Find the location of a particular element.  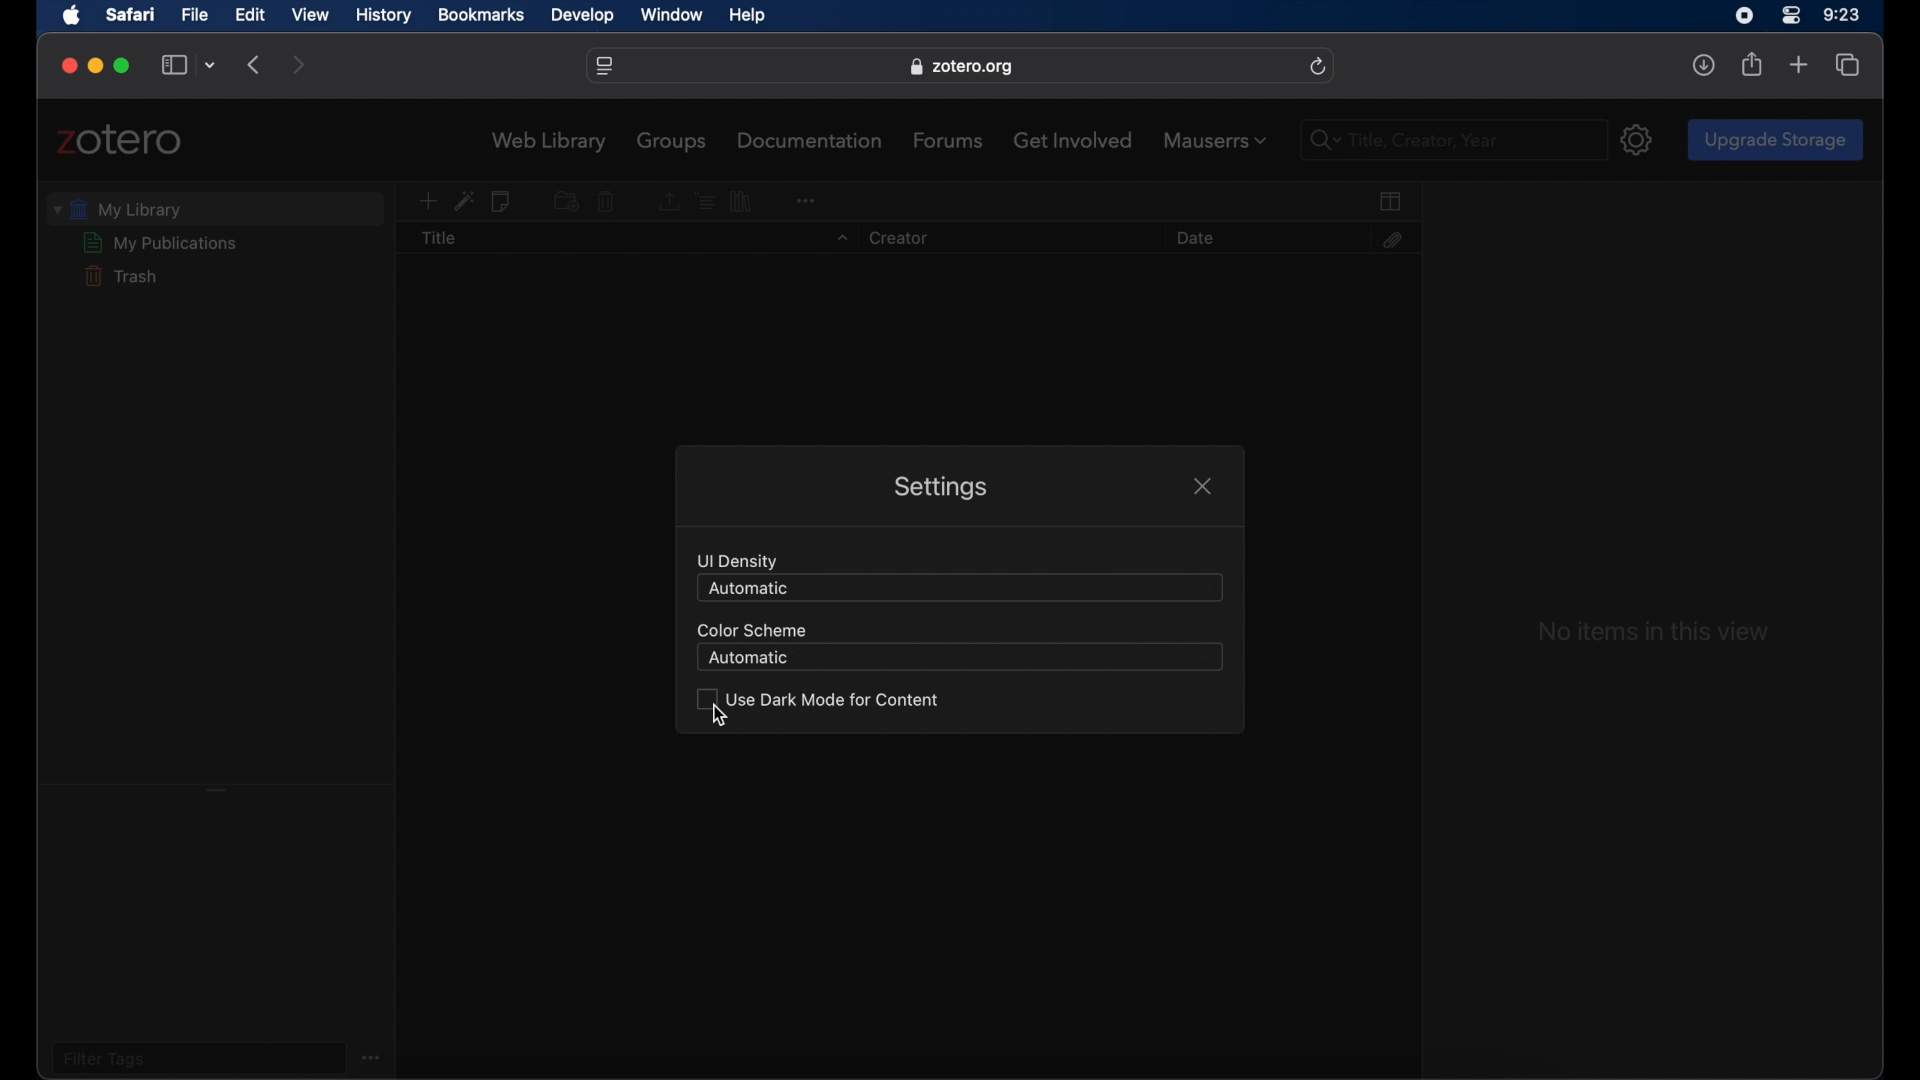

delete is located at coordinates (606, 202).